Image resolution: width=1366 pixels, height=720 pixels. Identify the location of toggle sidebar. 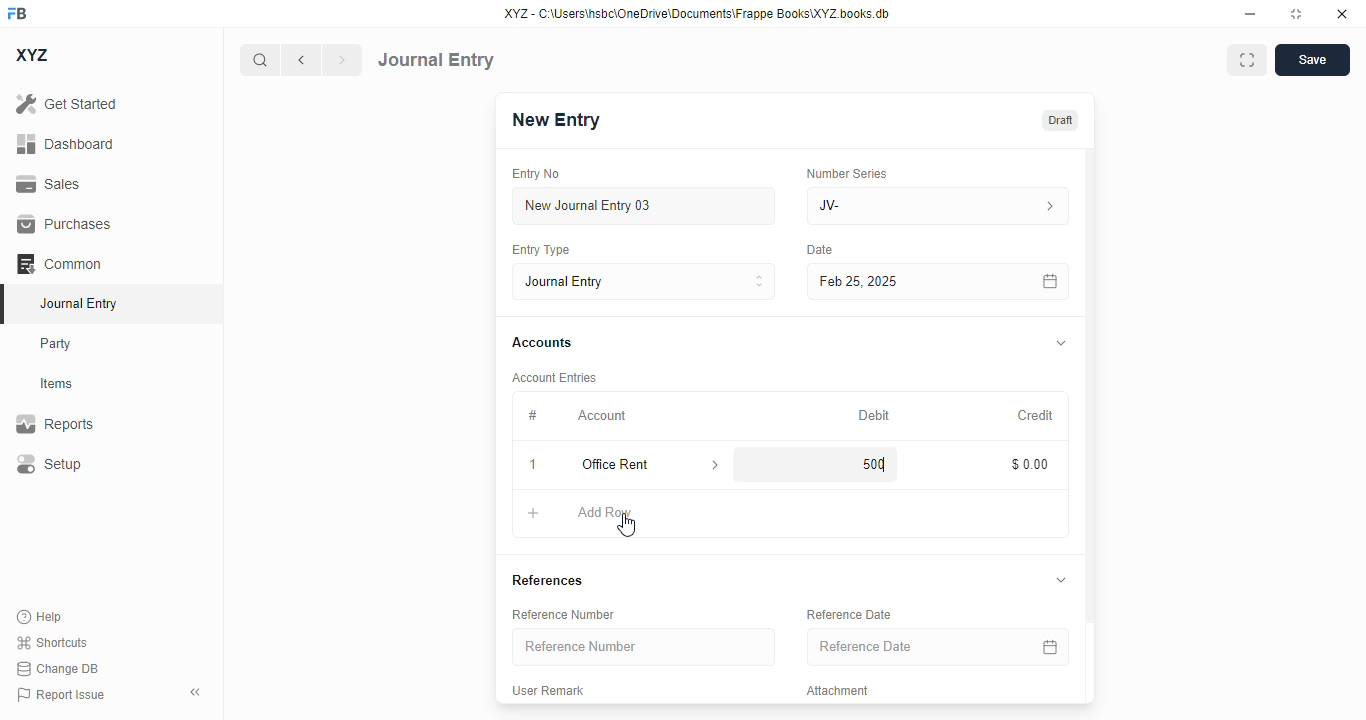
(197, 692).